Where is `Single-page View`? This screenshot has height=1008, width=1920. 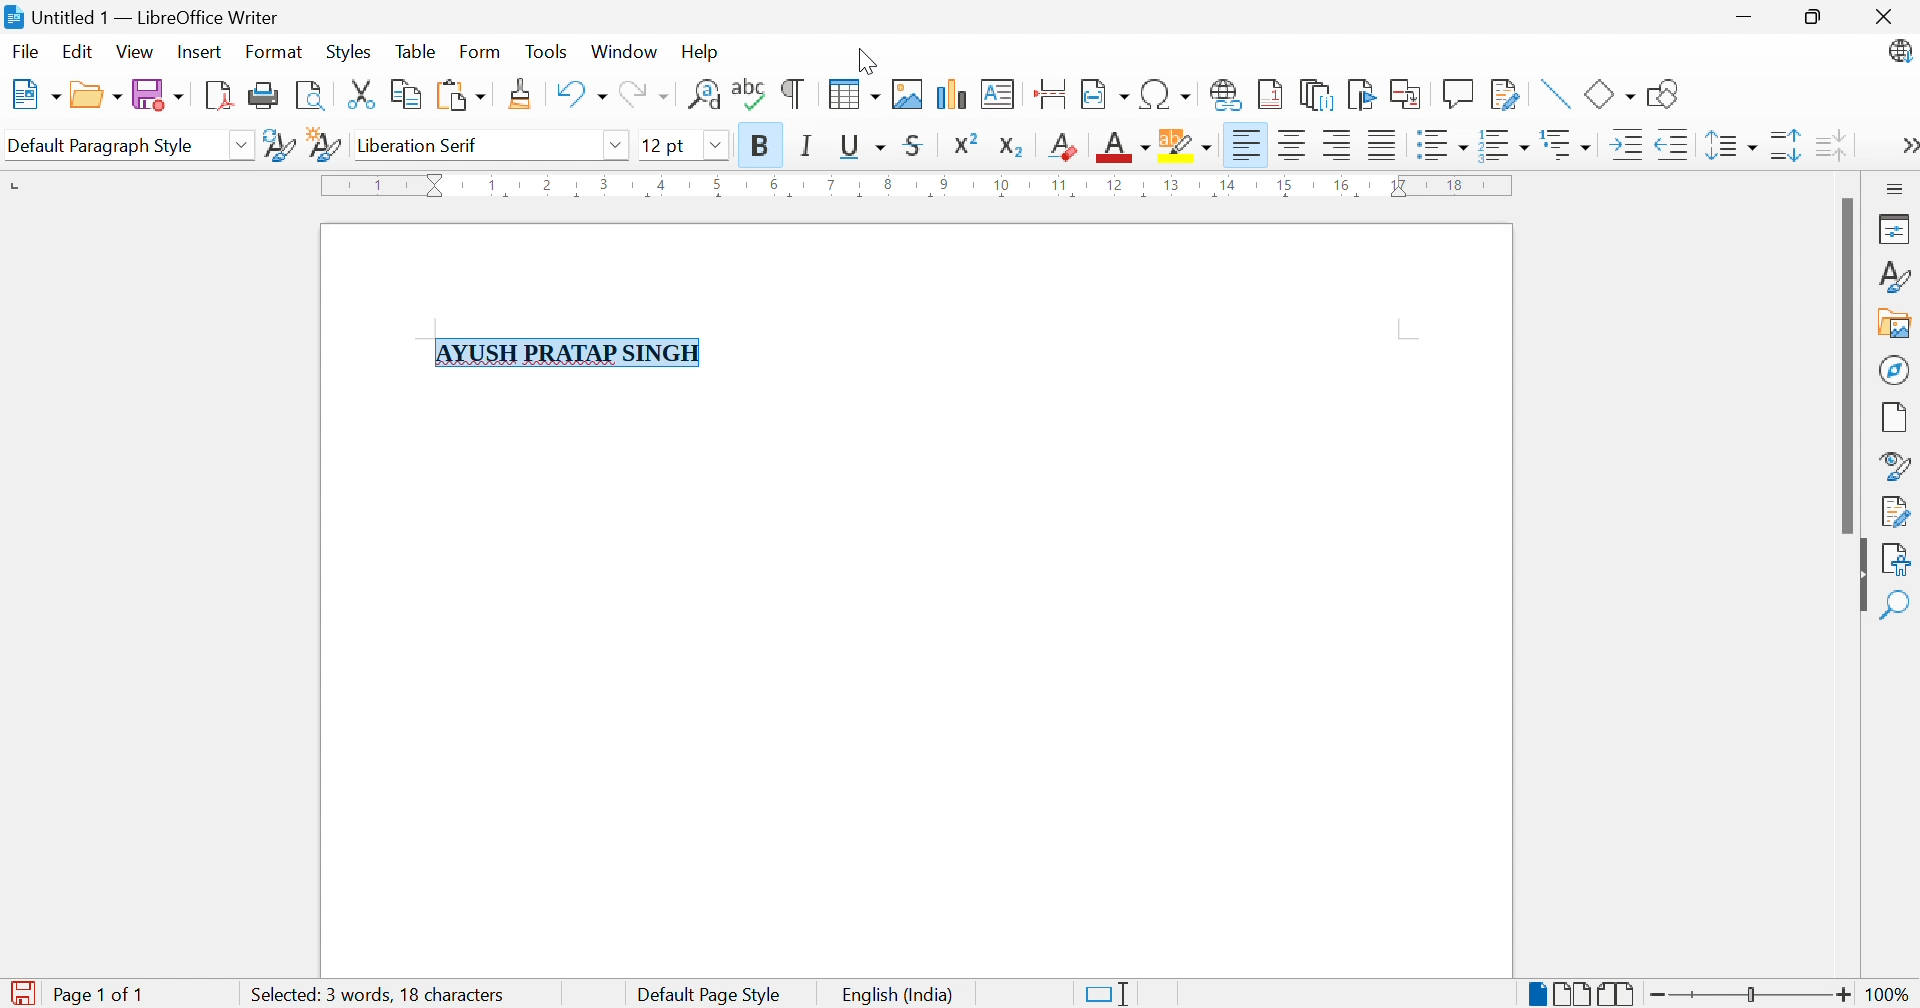
Single-page View is located at coordinates (1537, 994).